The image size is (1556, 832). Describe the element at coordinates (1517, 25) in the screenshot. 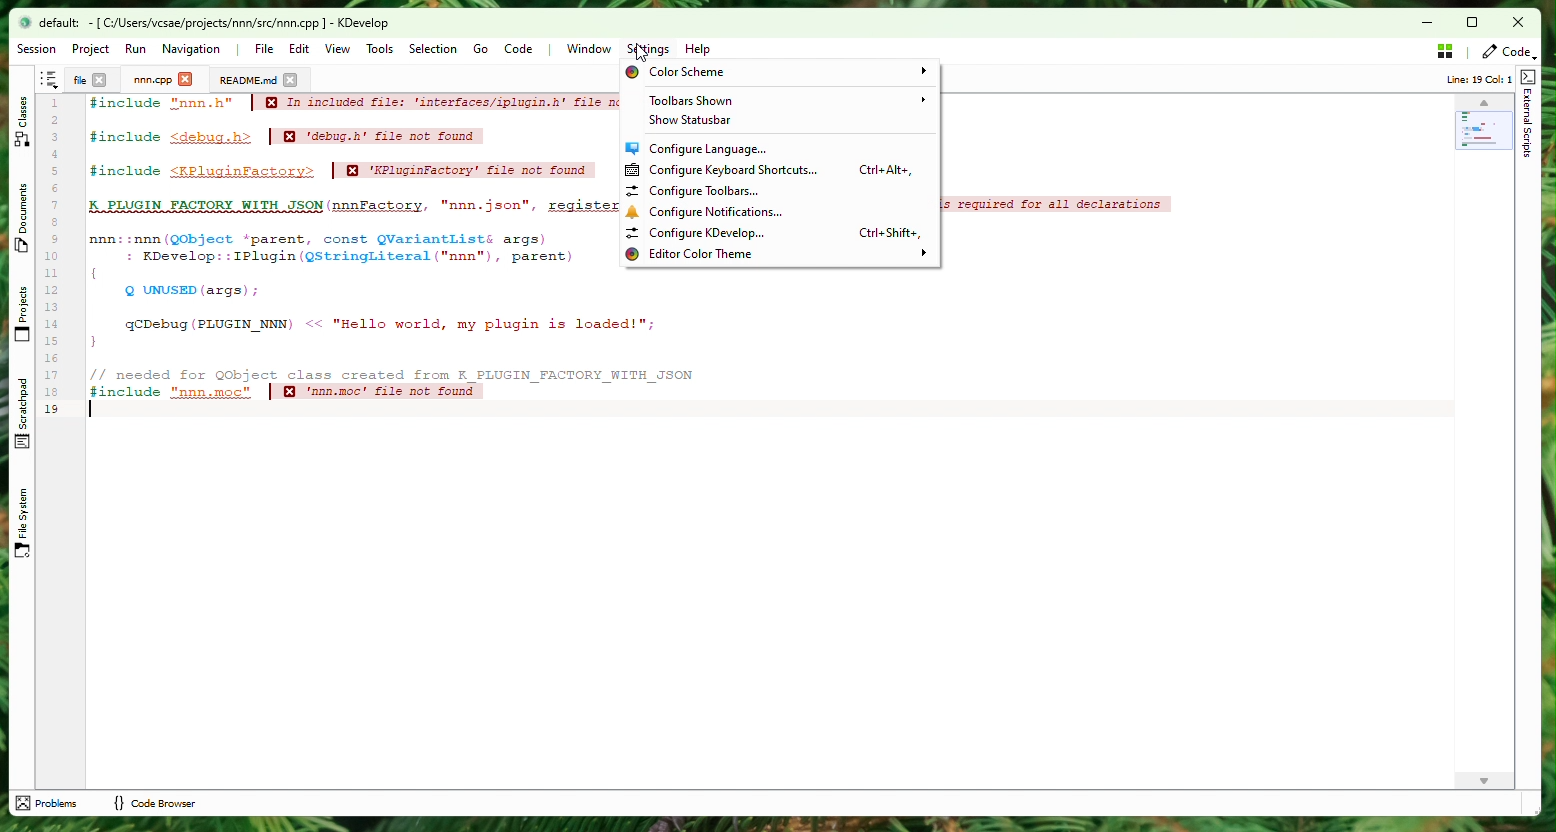

I see `Close` at that location.